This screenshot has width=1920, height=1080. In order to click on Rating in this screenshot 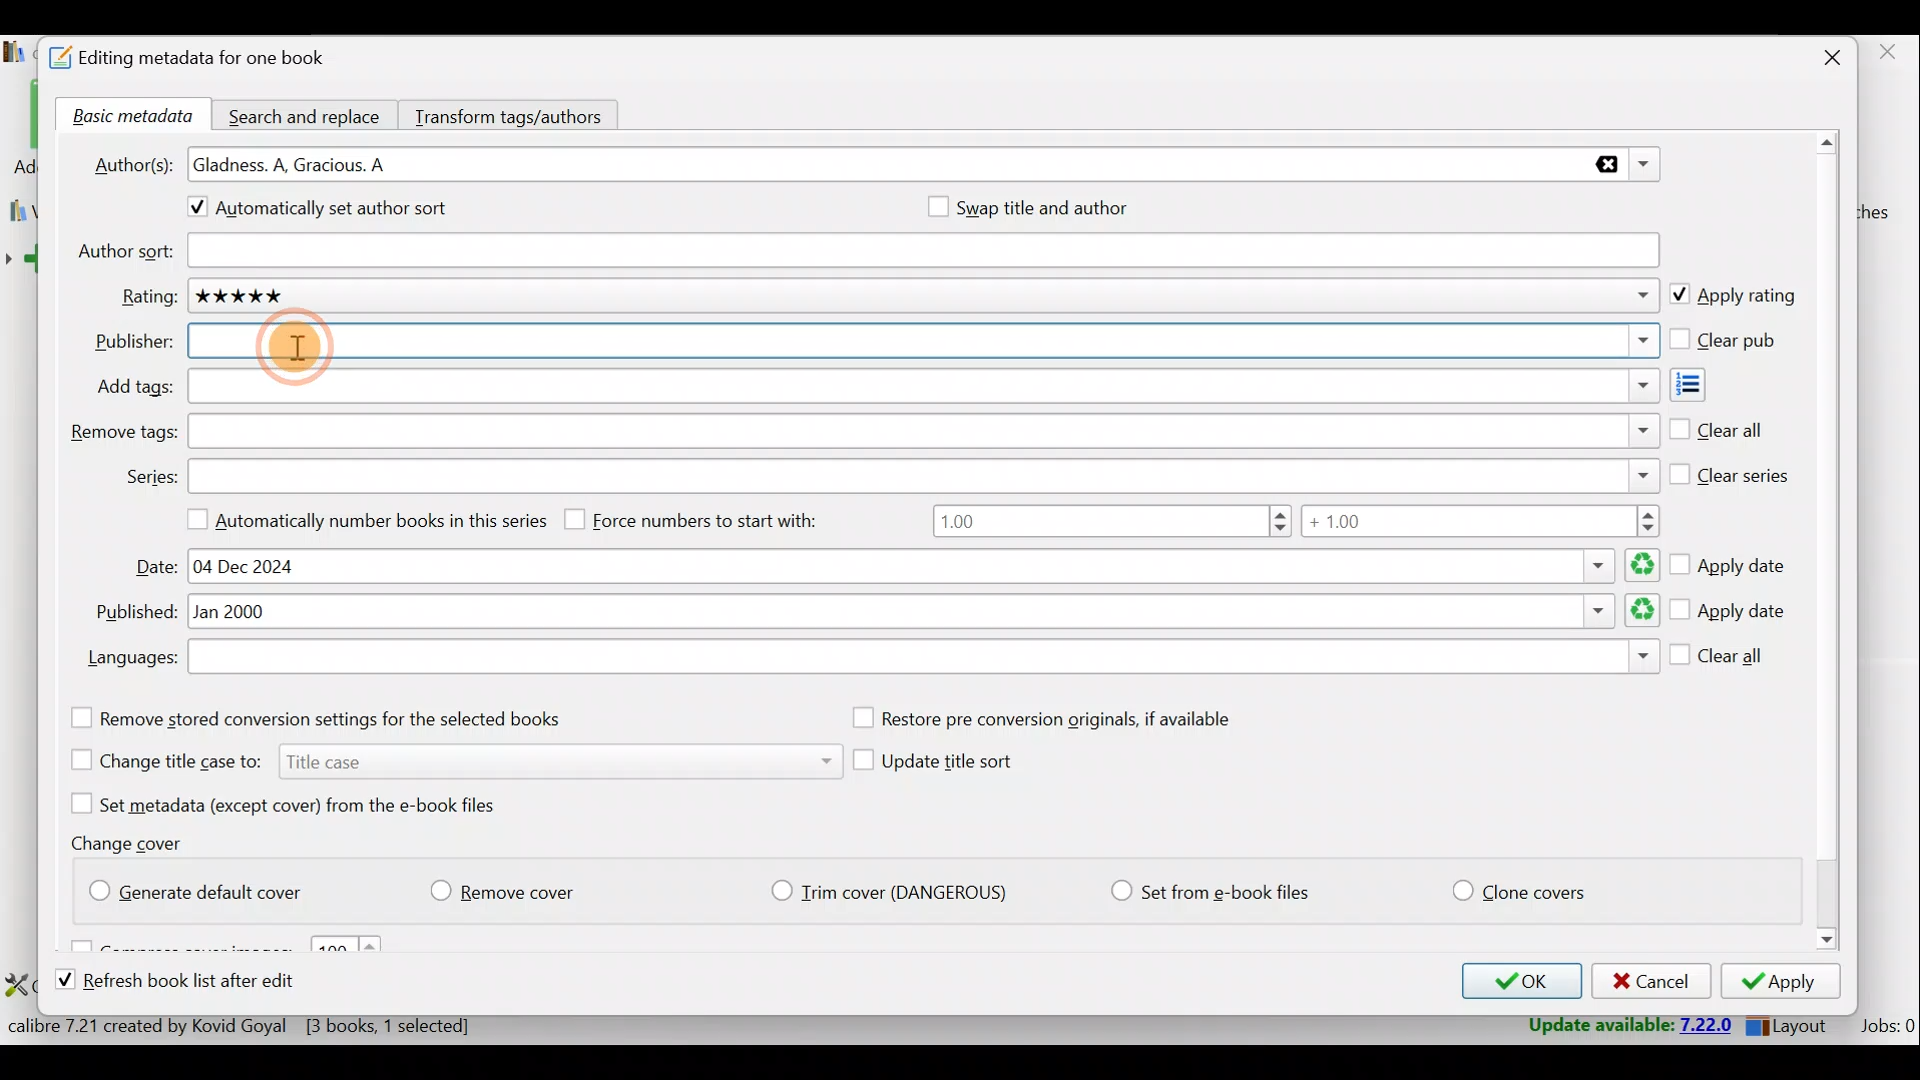, I will do `click(927, 299)`.